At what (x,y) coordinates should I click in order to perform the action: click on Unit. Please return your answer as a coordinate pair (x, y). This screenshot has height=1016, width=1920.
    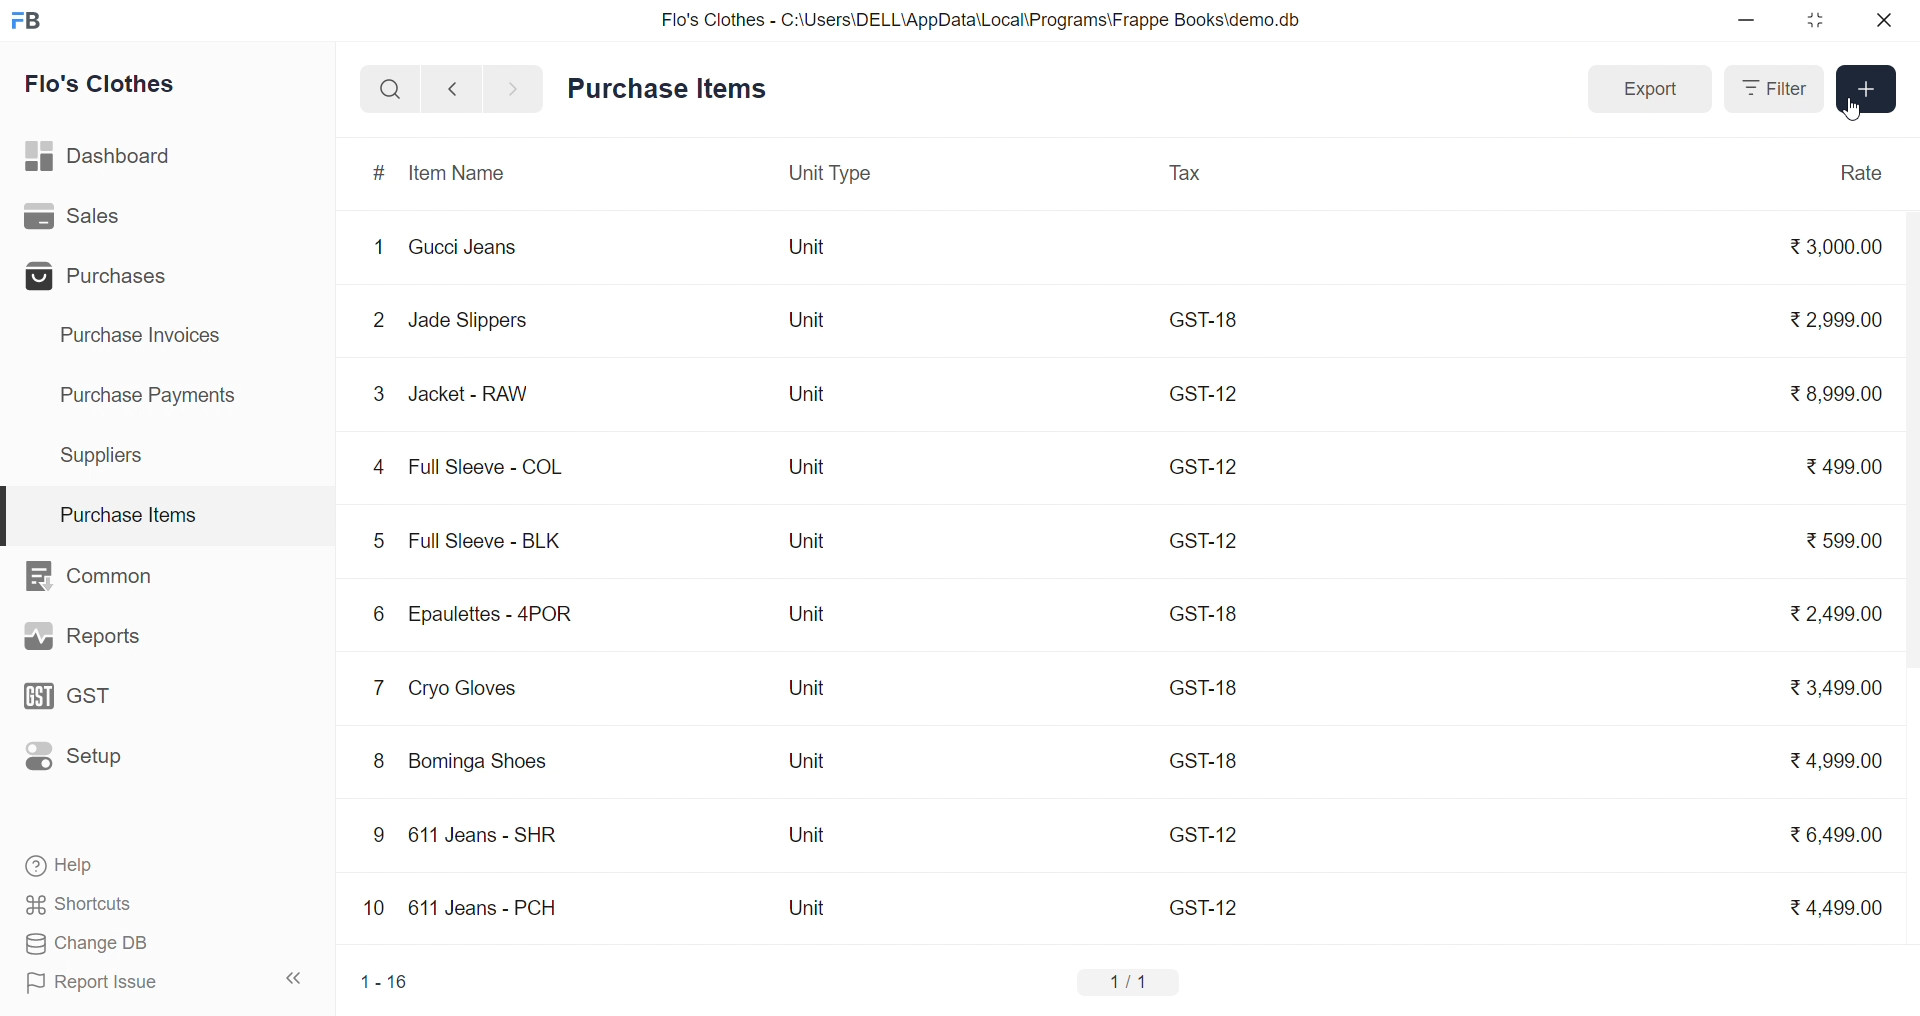
    Looking at the image, I should click on (817, 835).